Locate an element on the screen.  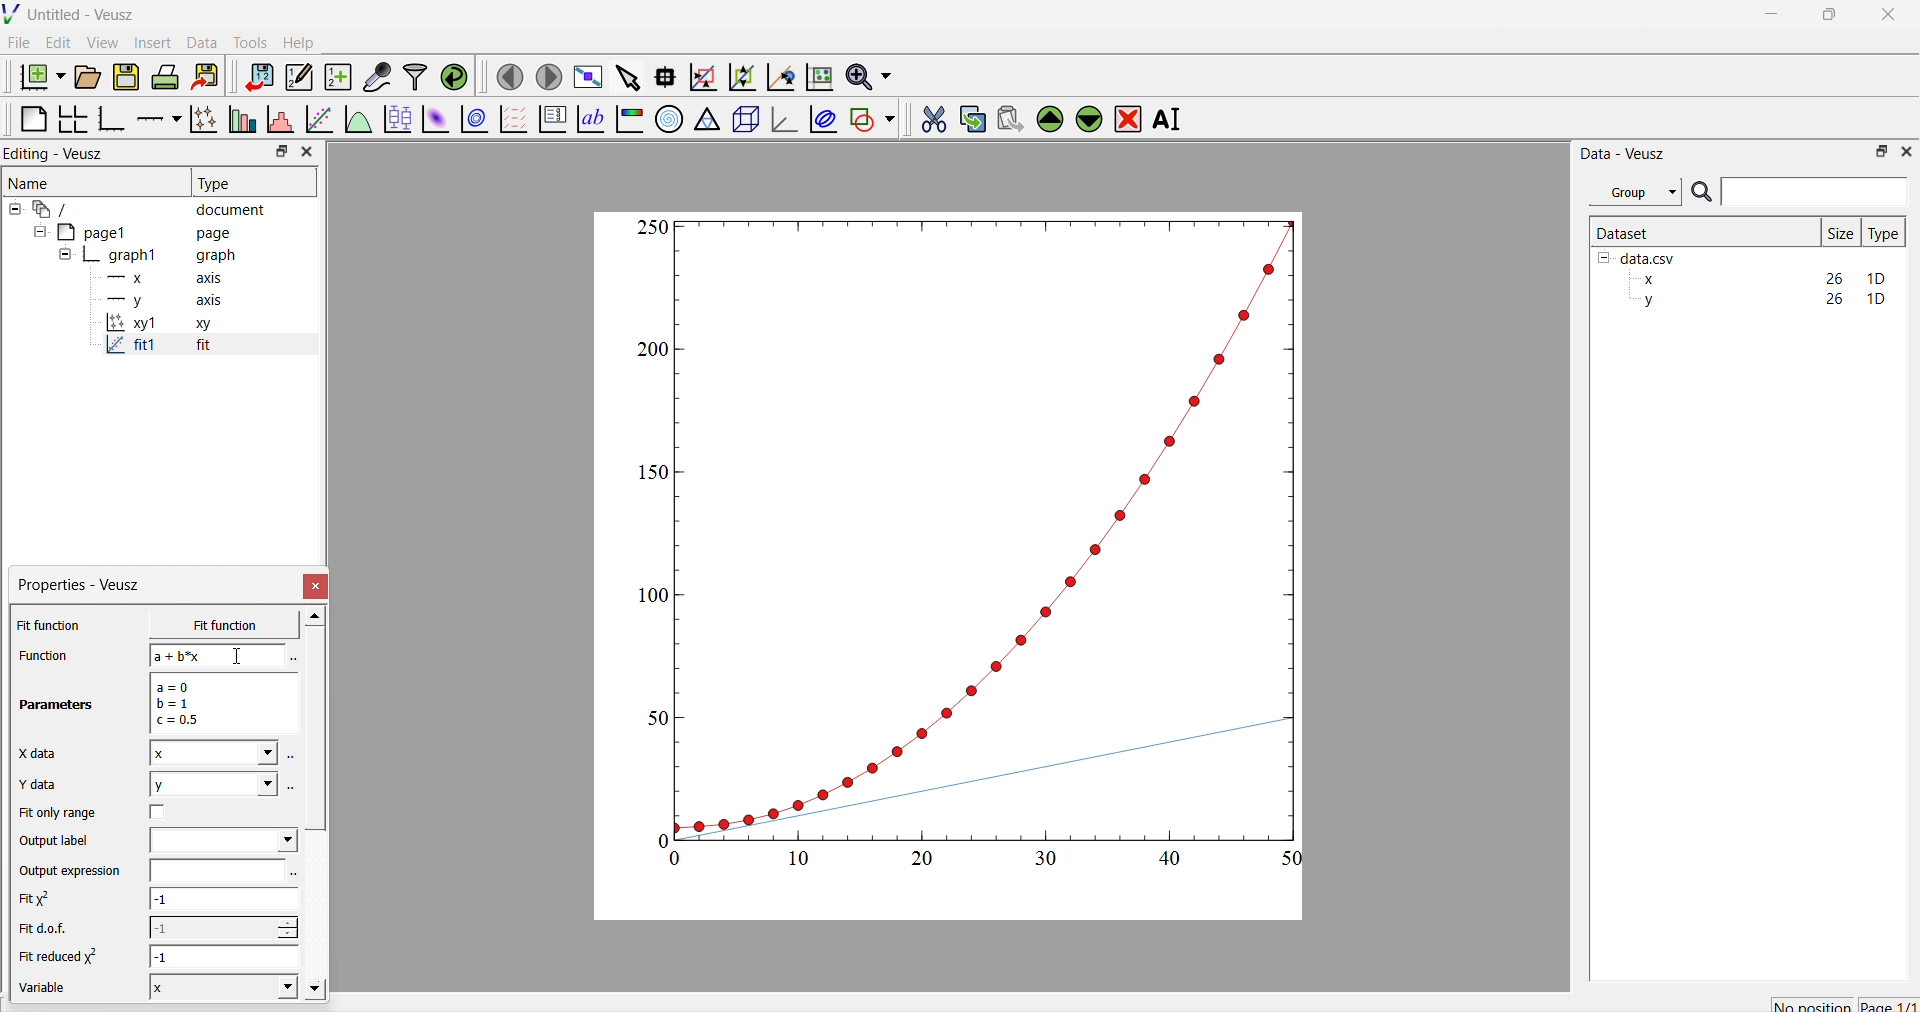
-1 is located at coordinates (224, 902).